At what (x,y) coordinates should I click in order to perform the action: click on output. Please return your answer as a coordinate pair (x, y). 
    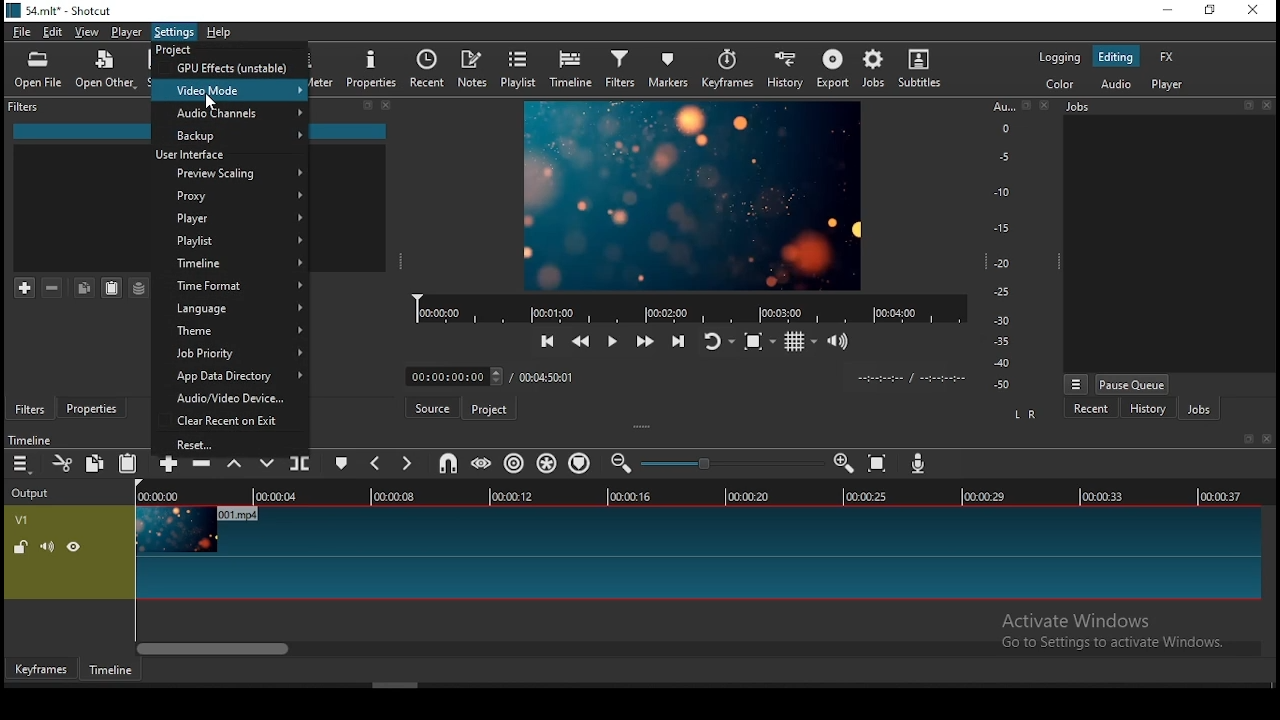
    Looking at the image, I should click on (33, 494).